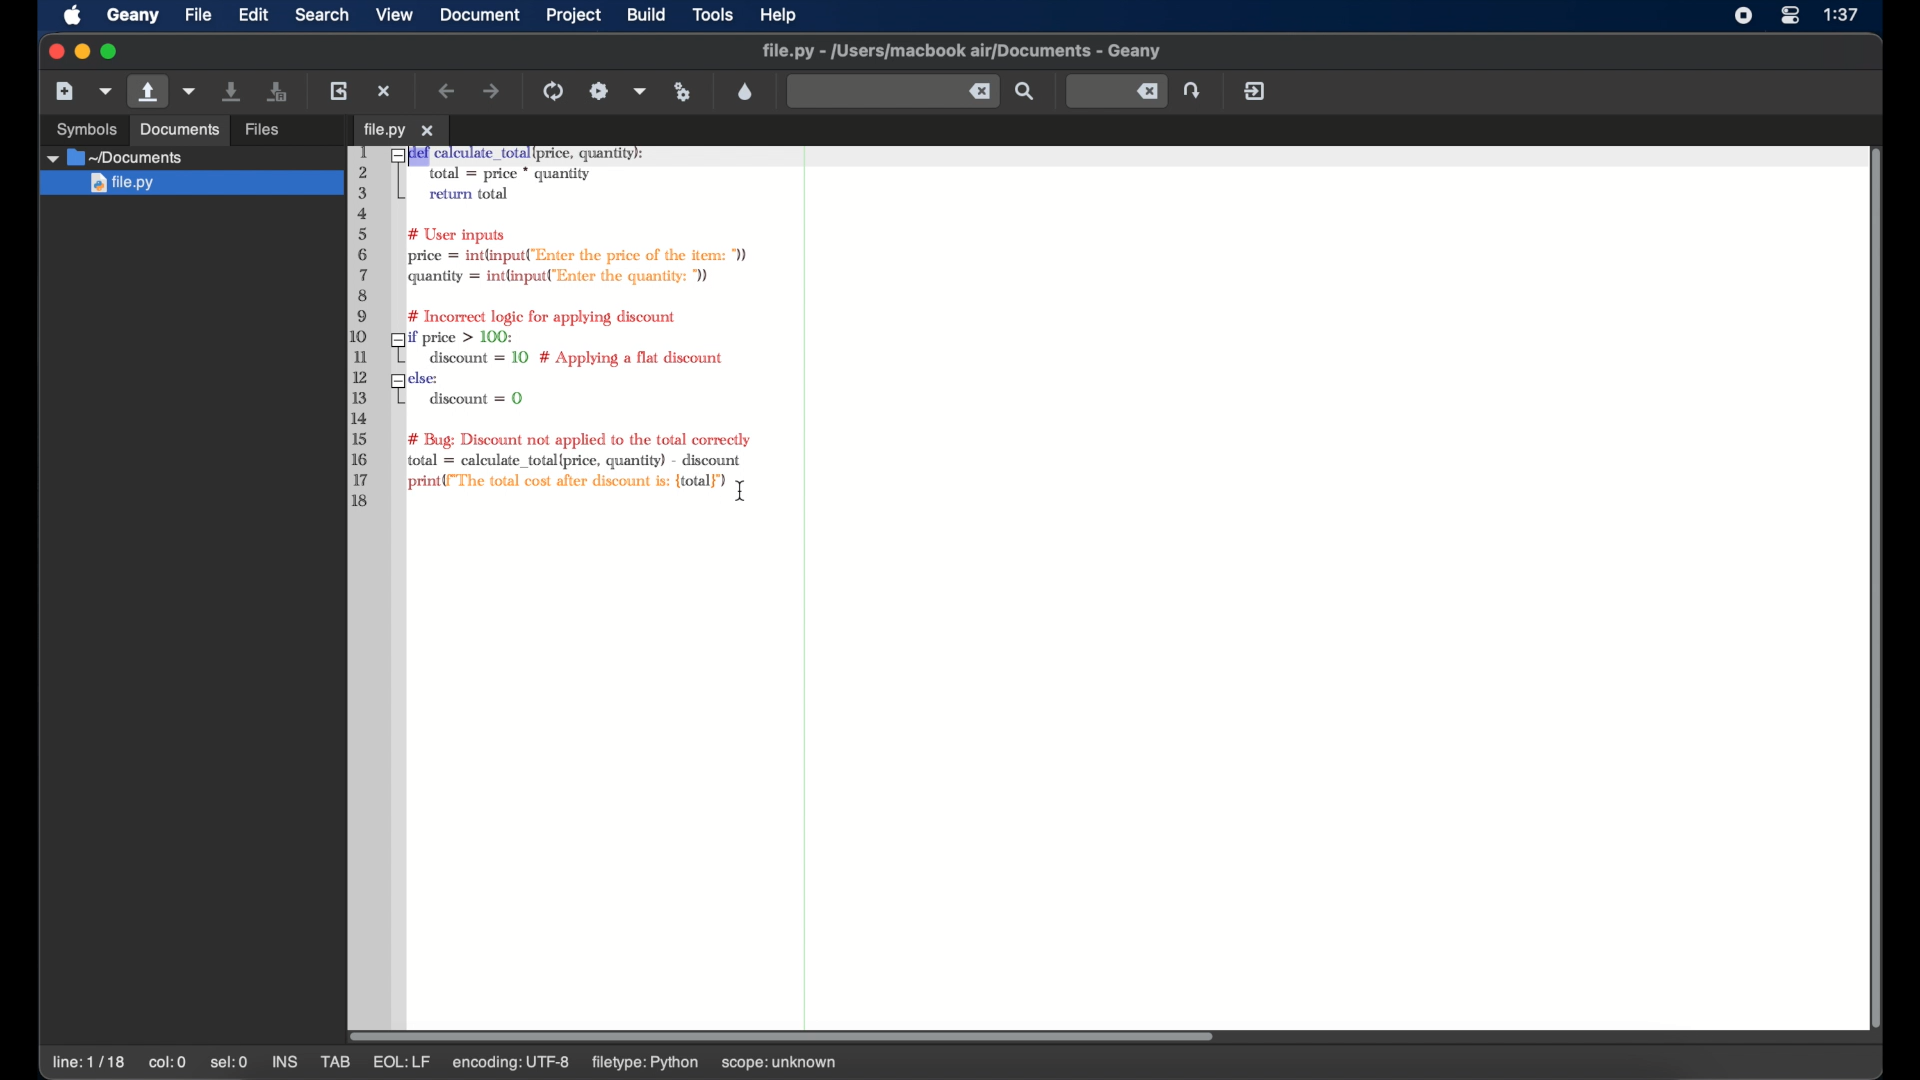 This screenshot has width=1920, height=1080. What do you see at coordinates (647, 13) in the screenshot?
I see `build` at bounding box center [647, 13].